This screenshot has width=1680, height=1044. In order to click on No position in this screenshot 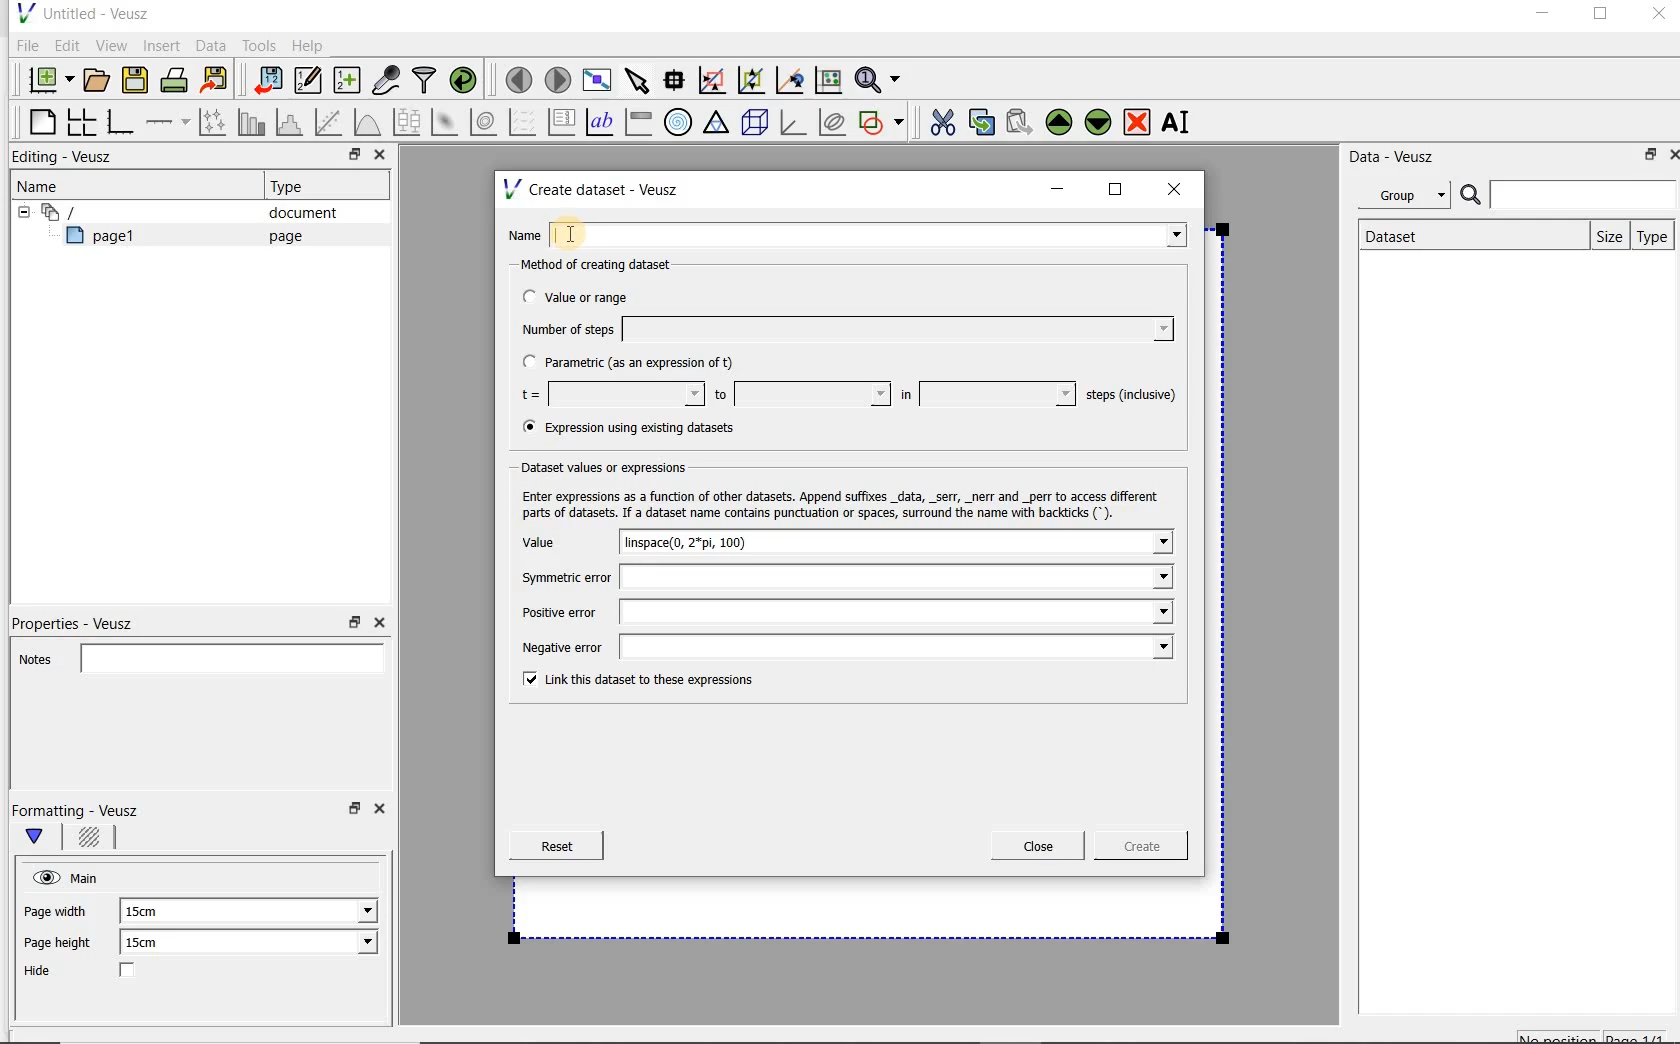, I will do `click(1560, 1035)`.